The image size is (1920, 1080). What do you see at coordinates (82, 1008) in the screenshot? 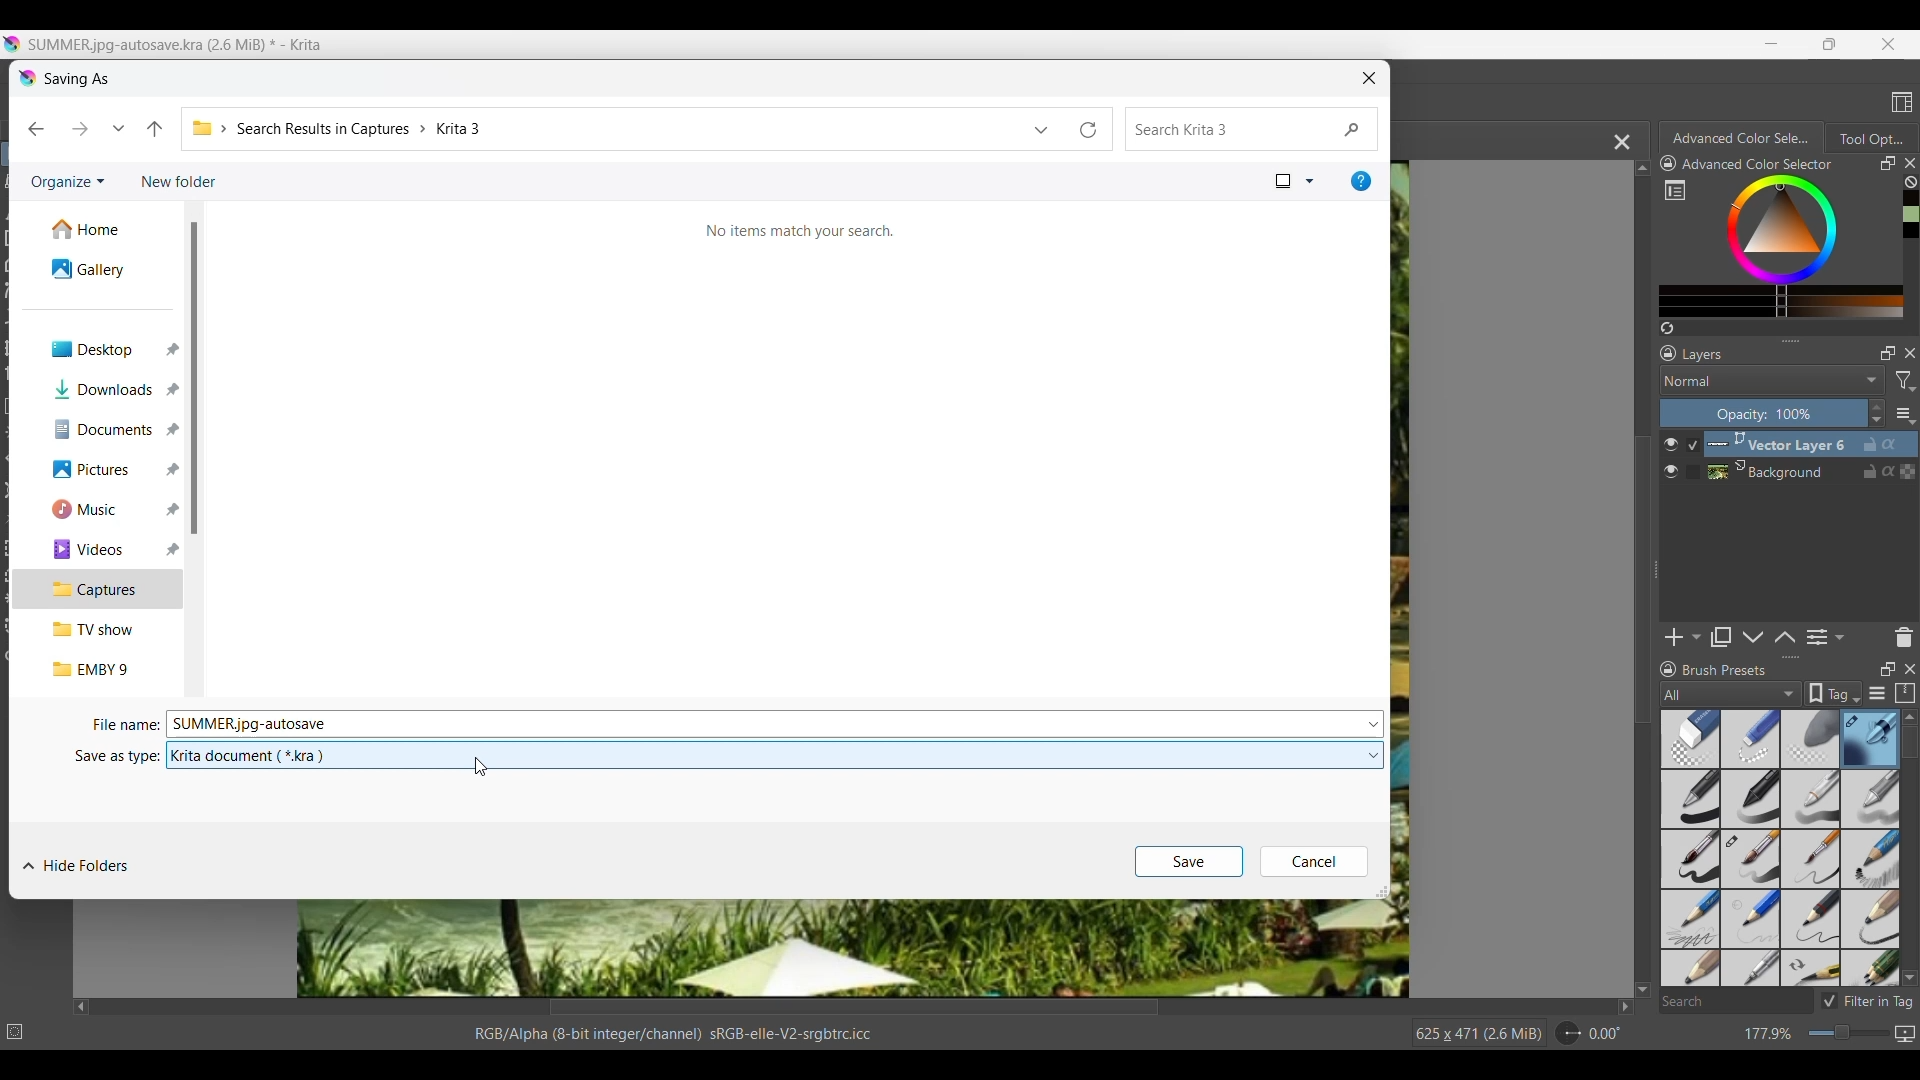
I see `Quick slide to left` at bounding box center [82, 1008].